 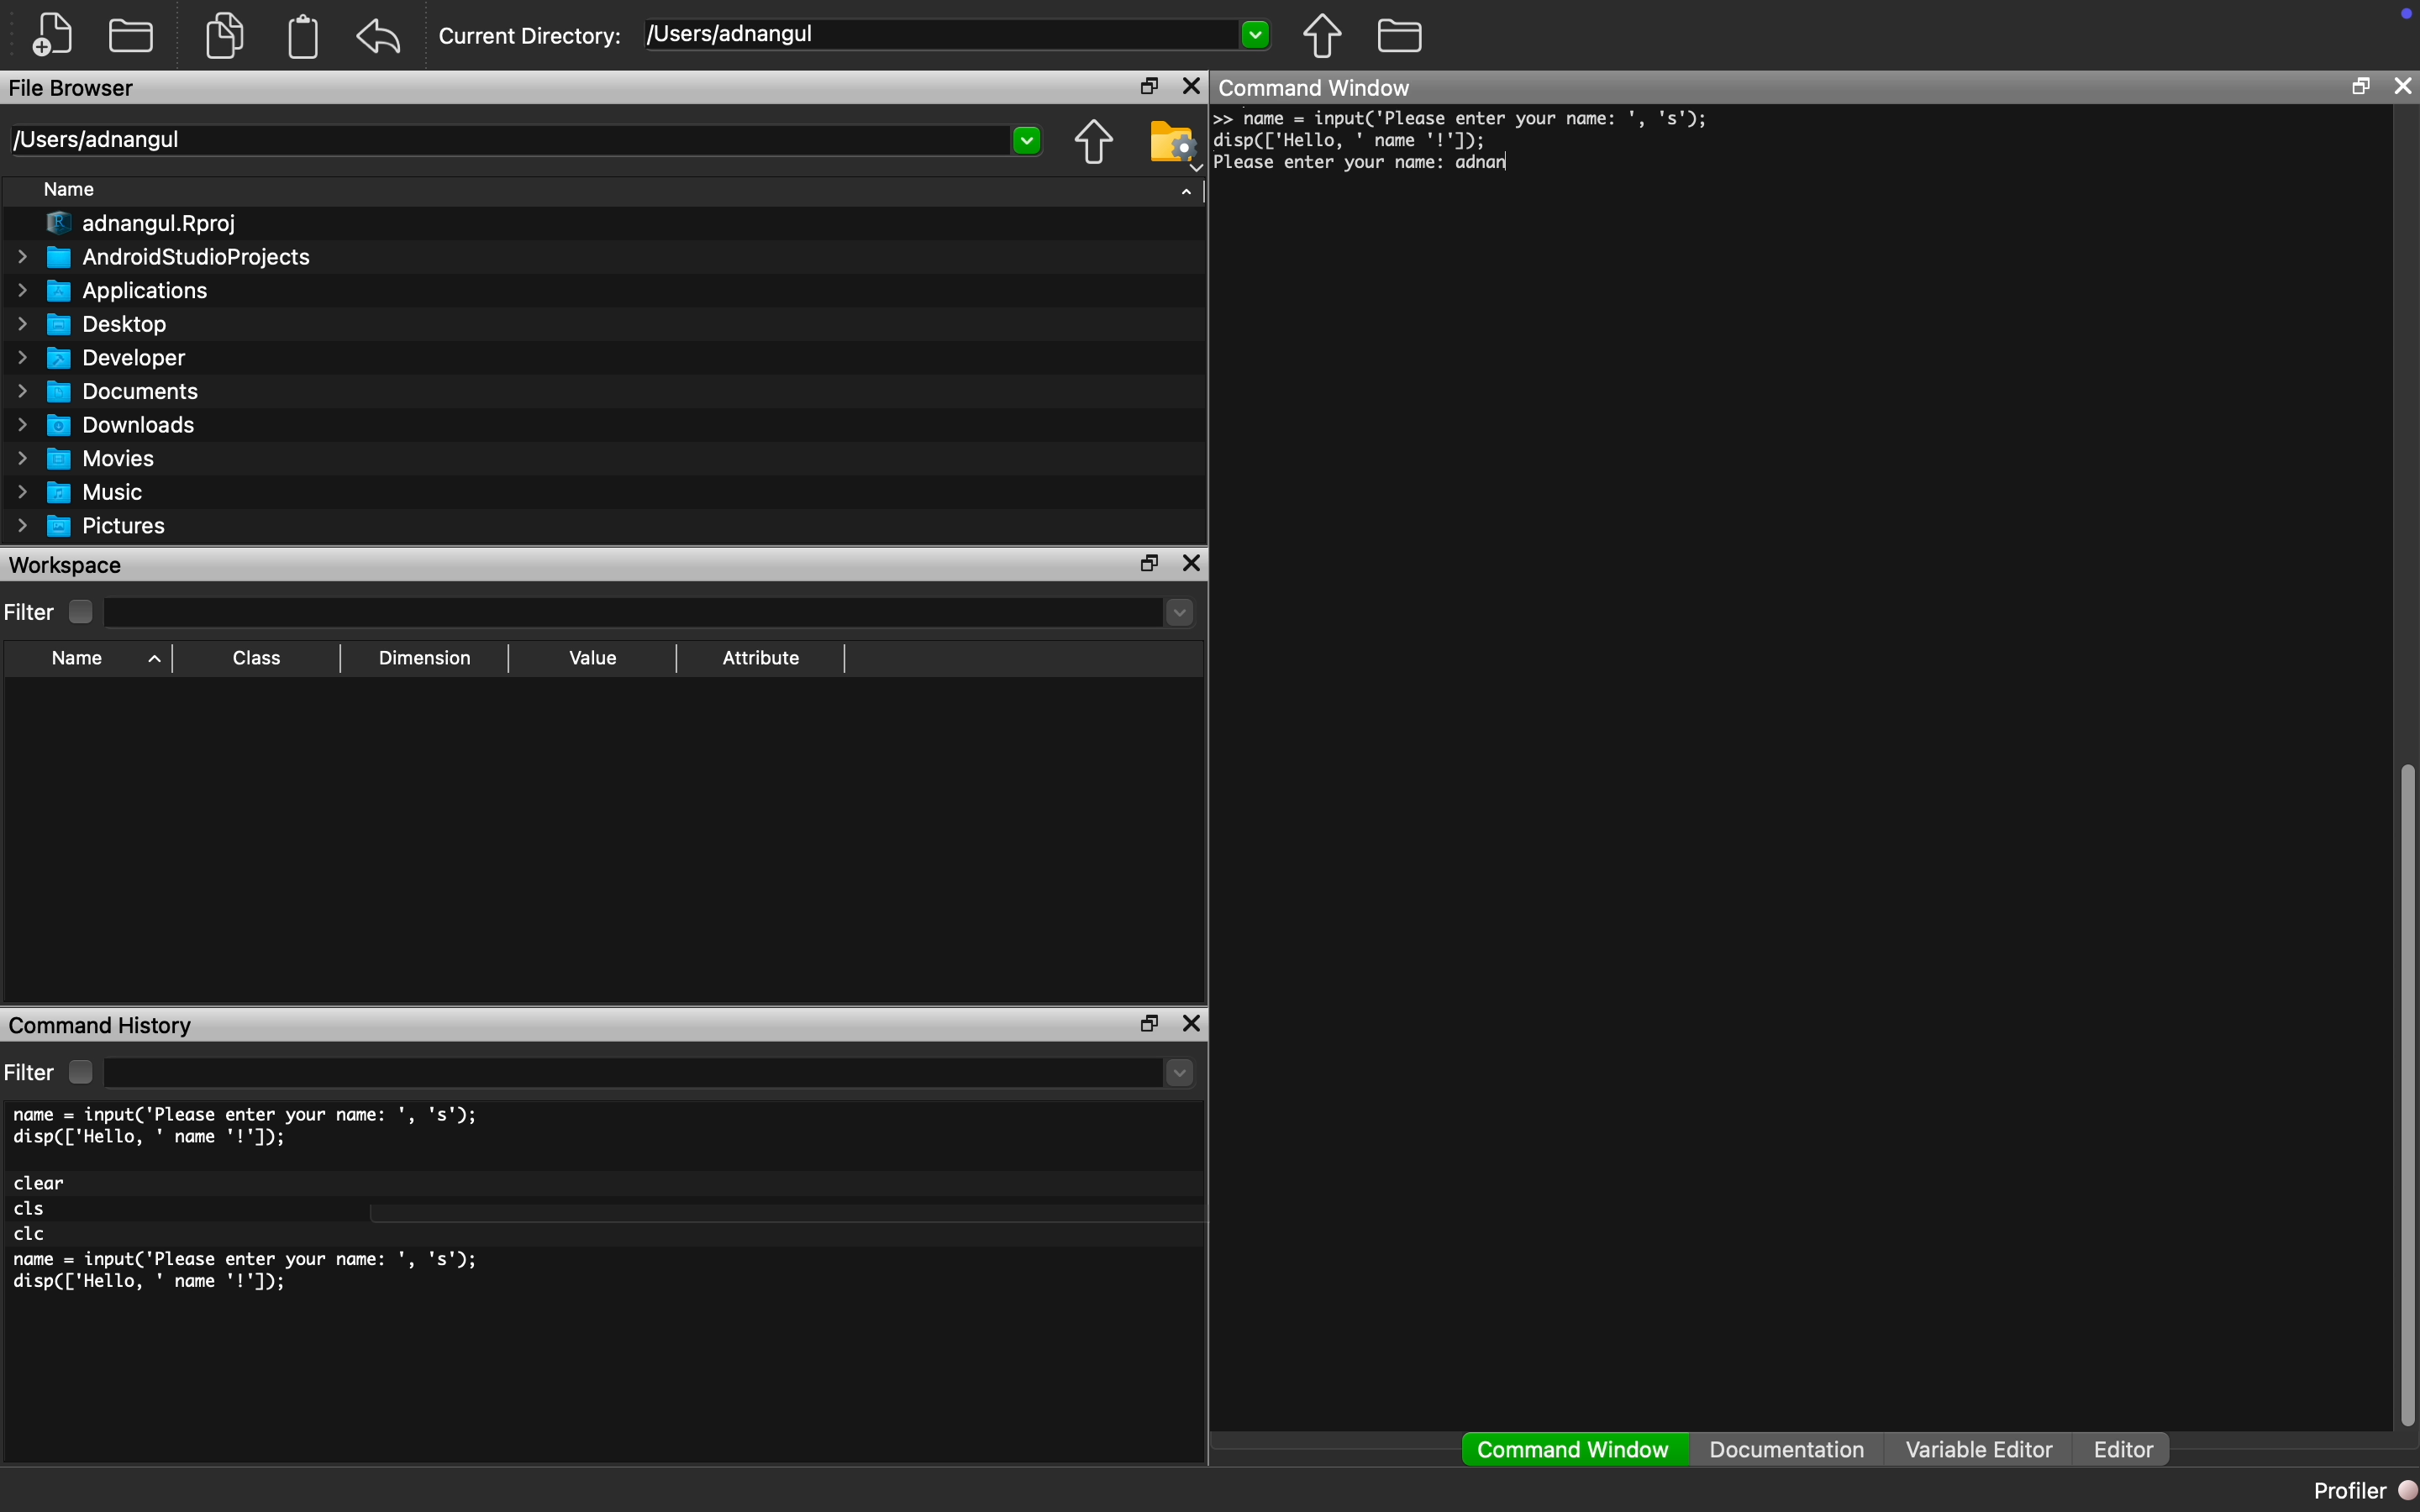 I want to click on Dimension, so click(x=425, y=659).